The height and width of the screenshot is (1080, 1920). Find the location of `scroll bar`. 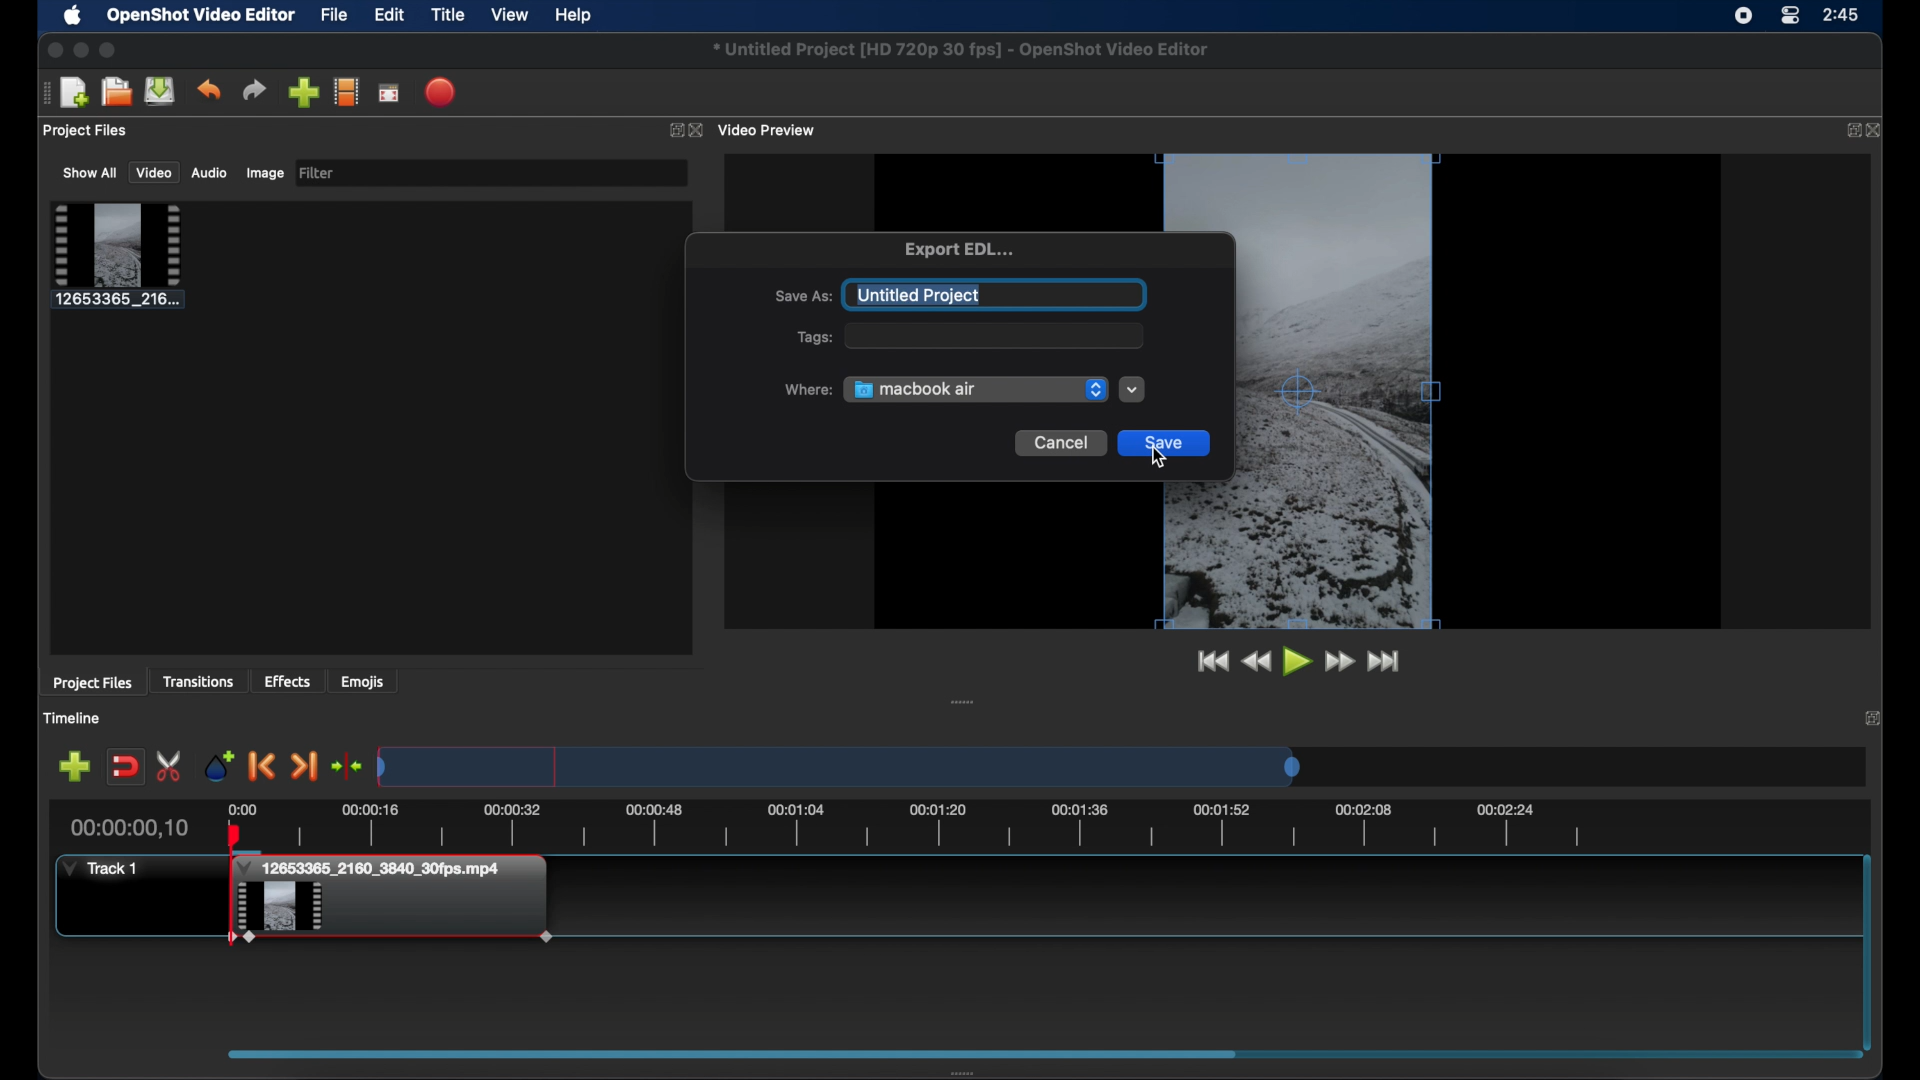

scroll bar is located at coordinates (1866, 948).